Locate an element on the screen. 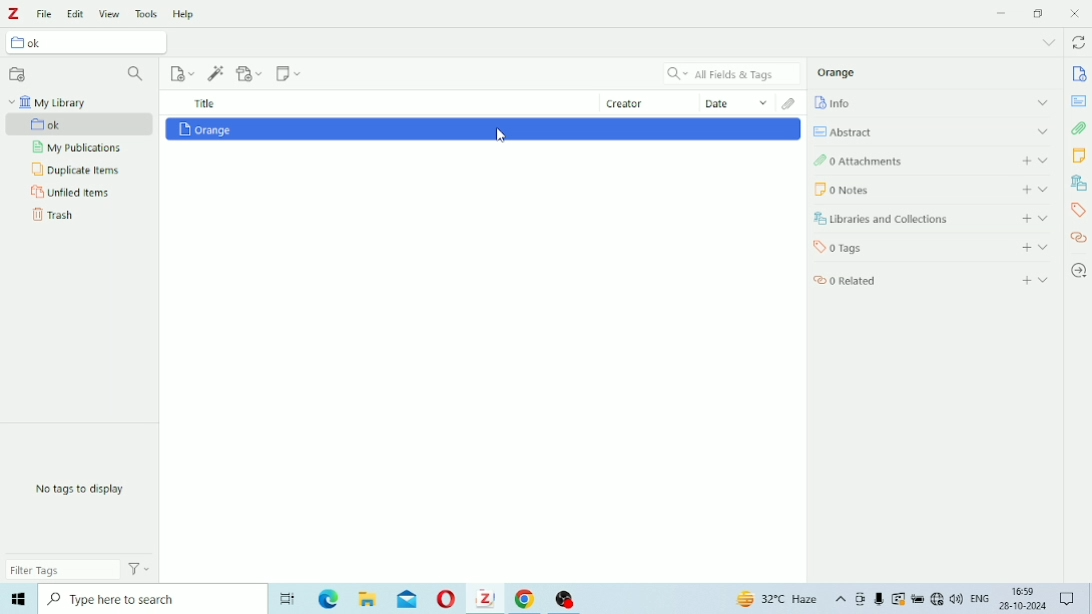 This screenshot has height=614, width=1092. Attachments is located at coordinates (791, 103).